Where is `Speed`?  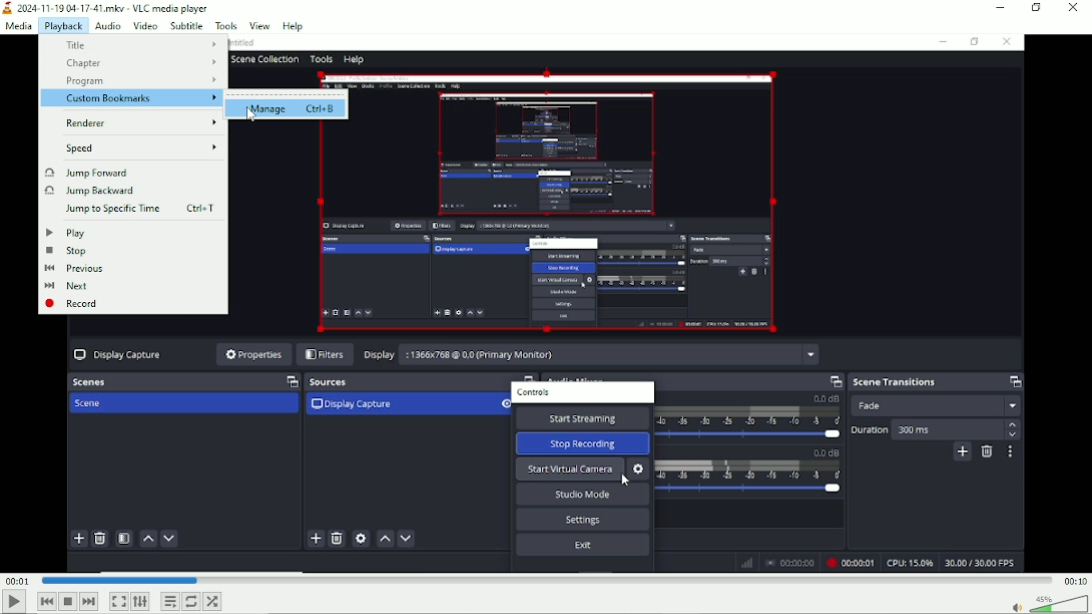
Speed is located at coordinates (141, 149).